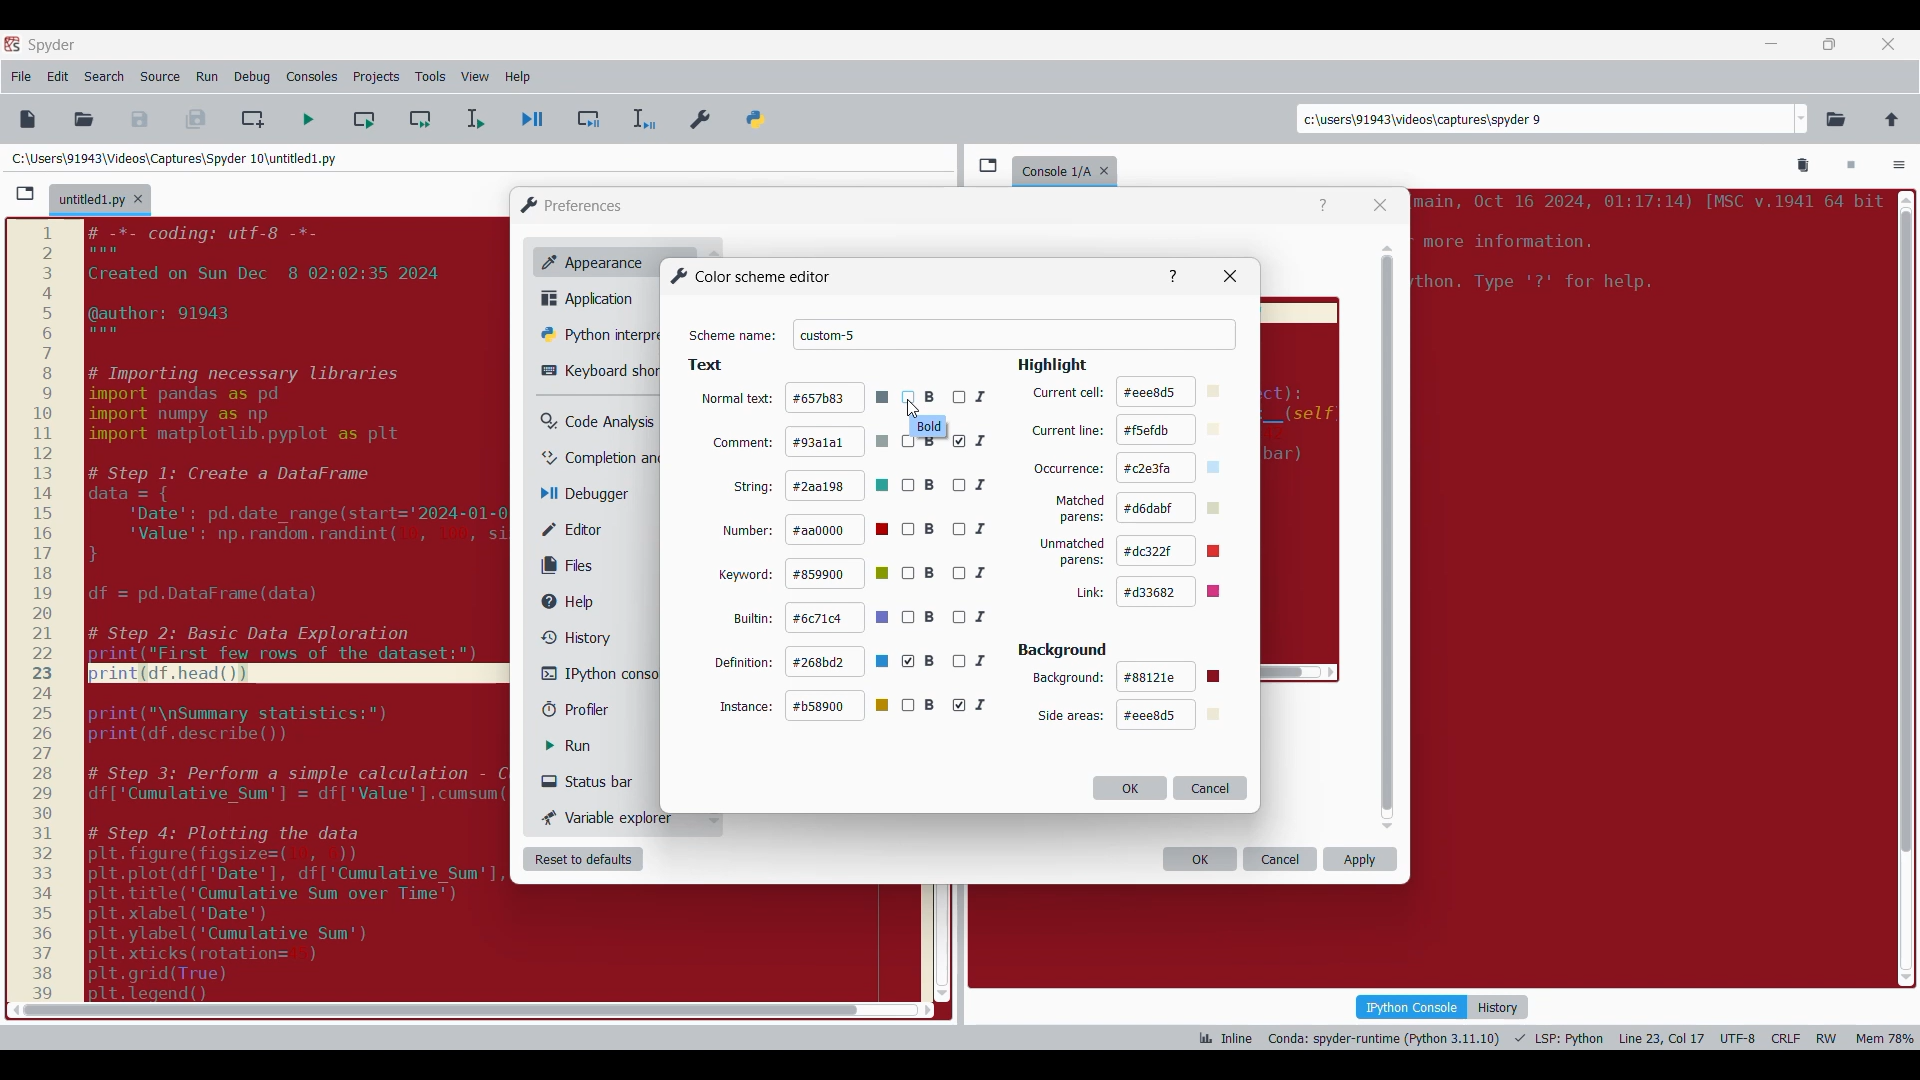 The height and width of the screenshot is (1080, 1920). What do you see at coordinates (159, 77) in the screenshot?
I see `Source menu` at bounding box center [159, 77].